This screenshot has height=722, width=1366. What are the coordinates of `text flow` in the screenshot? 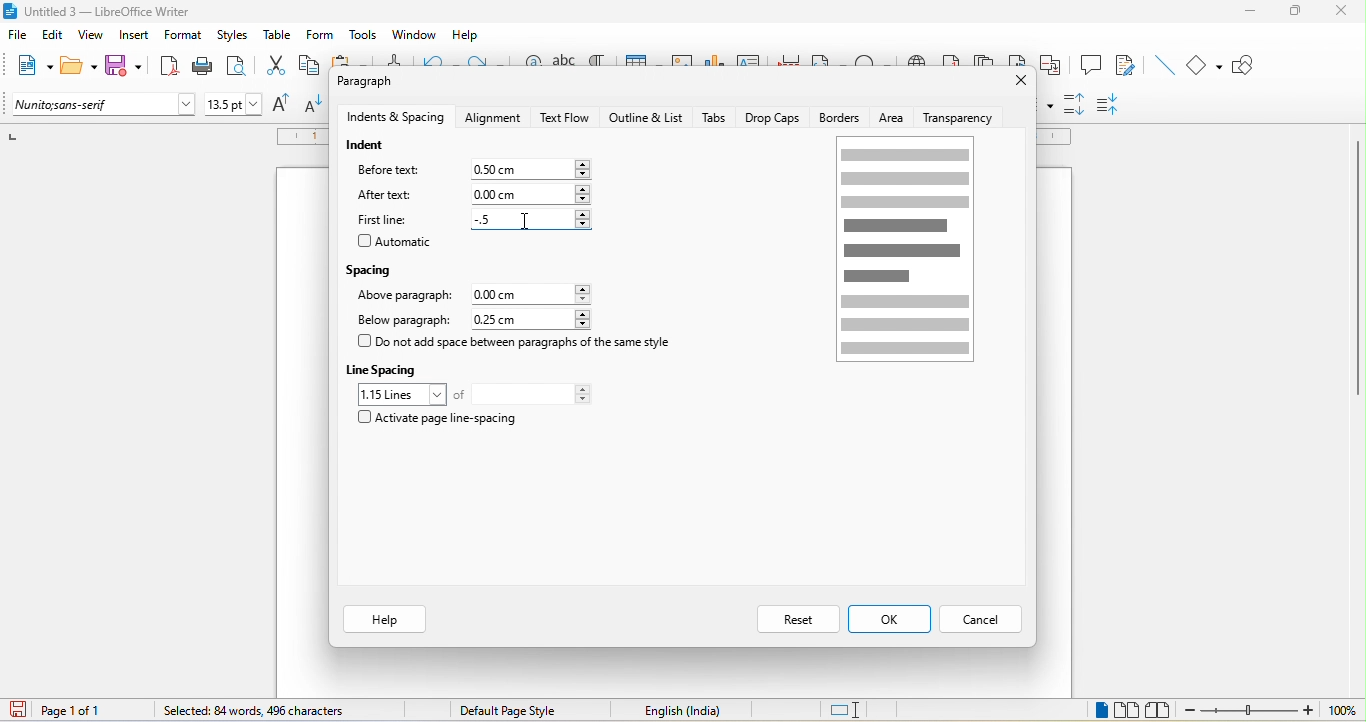 It's located at (566, 117).